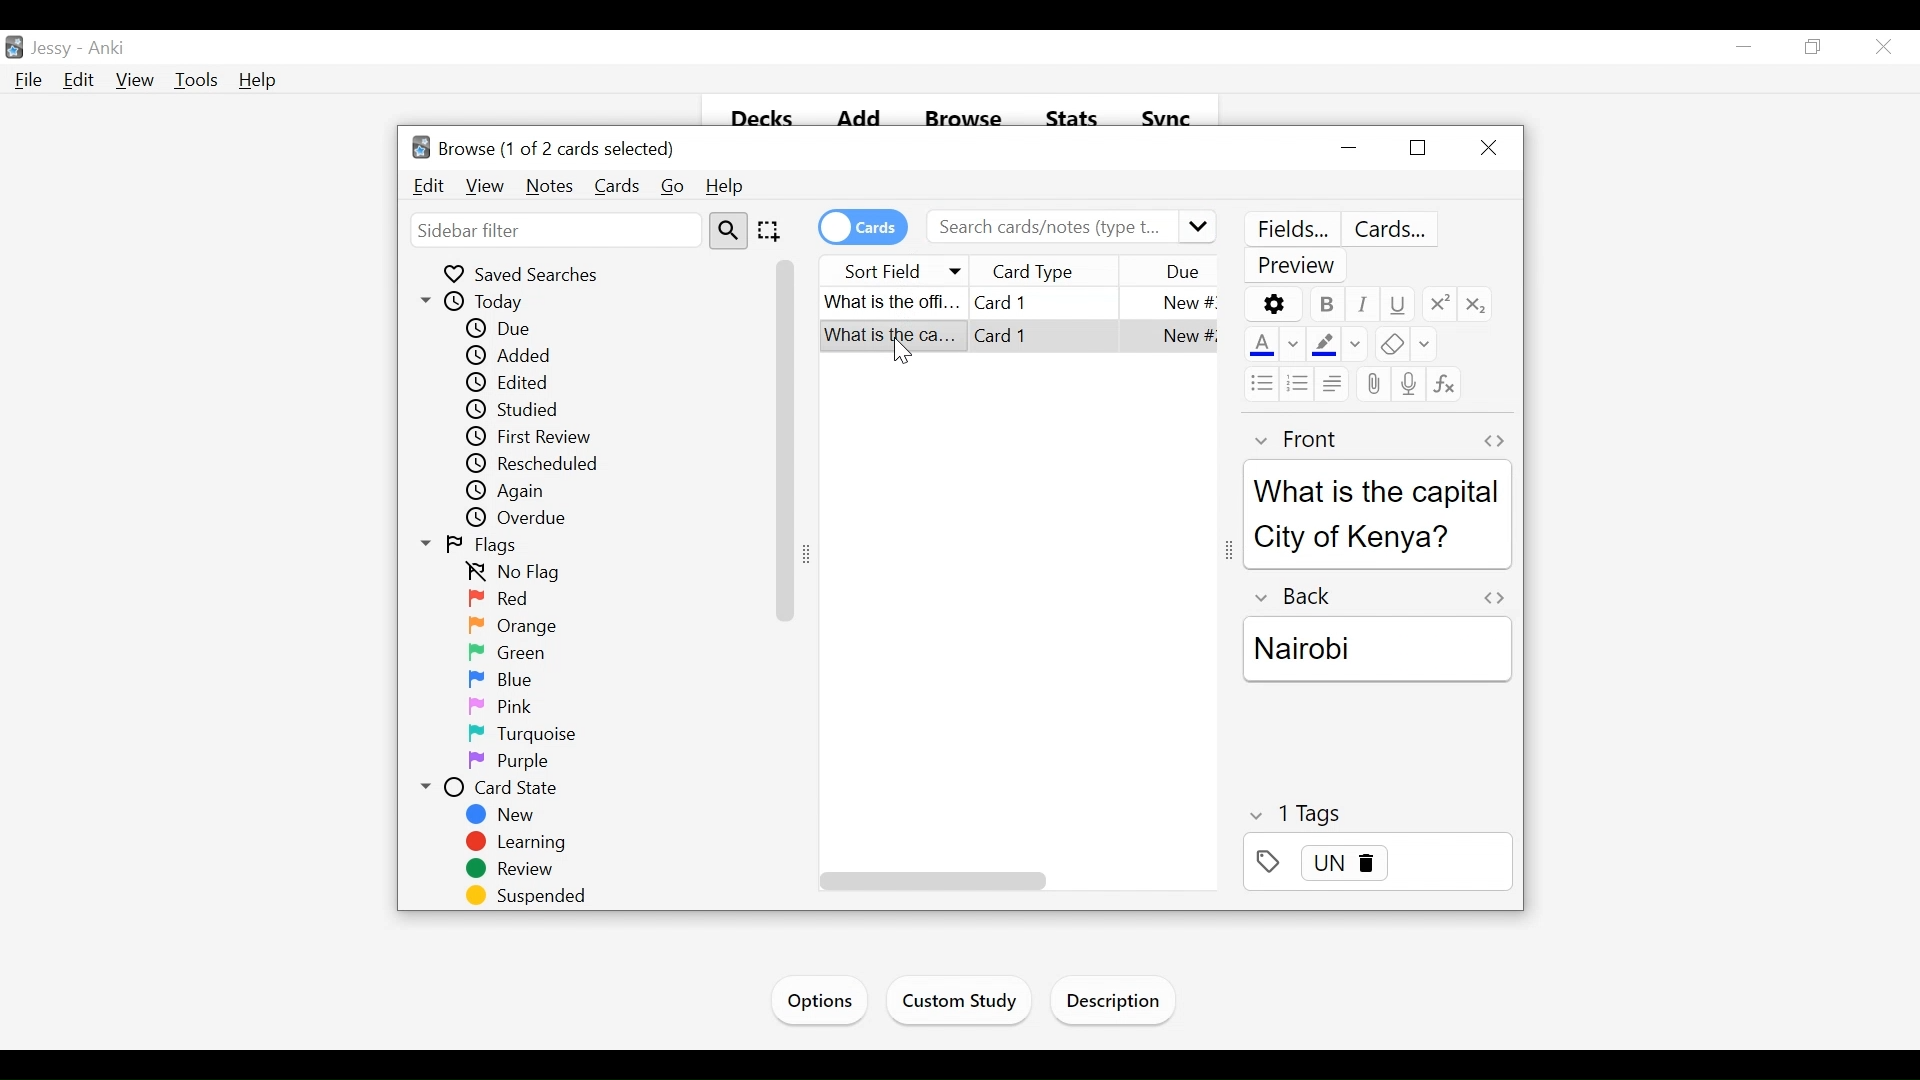 Image resolution: width=1920 pixels, height=1080 pixels. I want to click on Browse, so click(963, 120).